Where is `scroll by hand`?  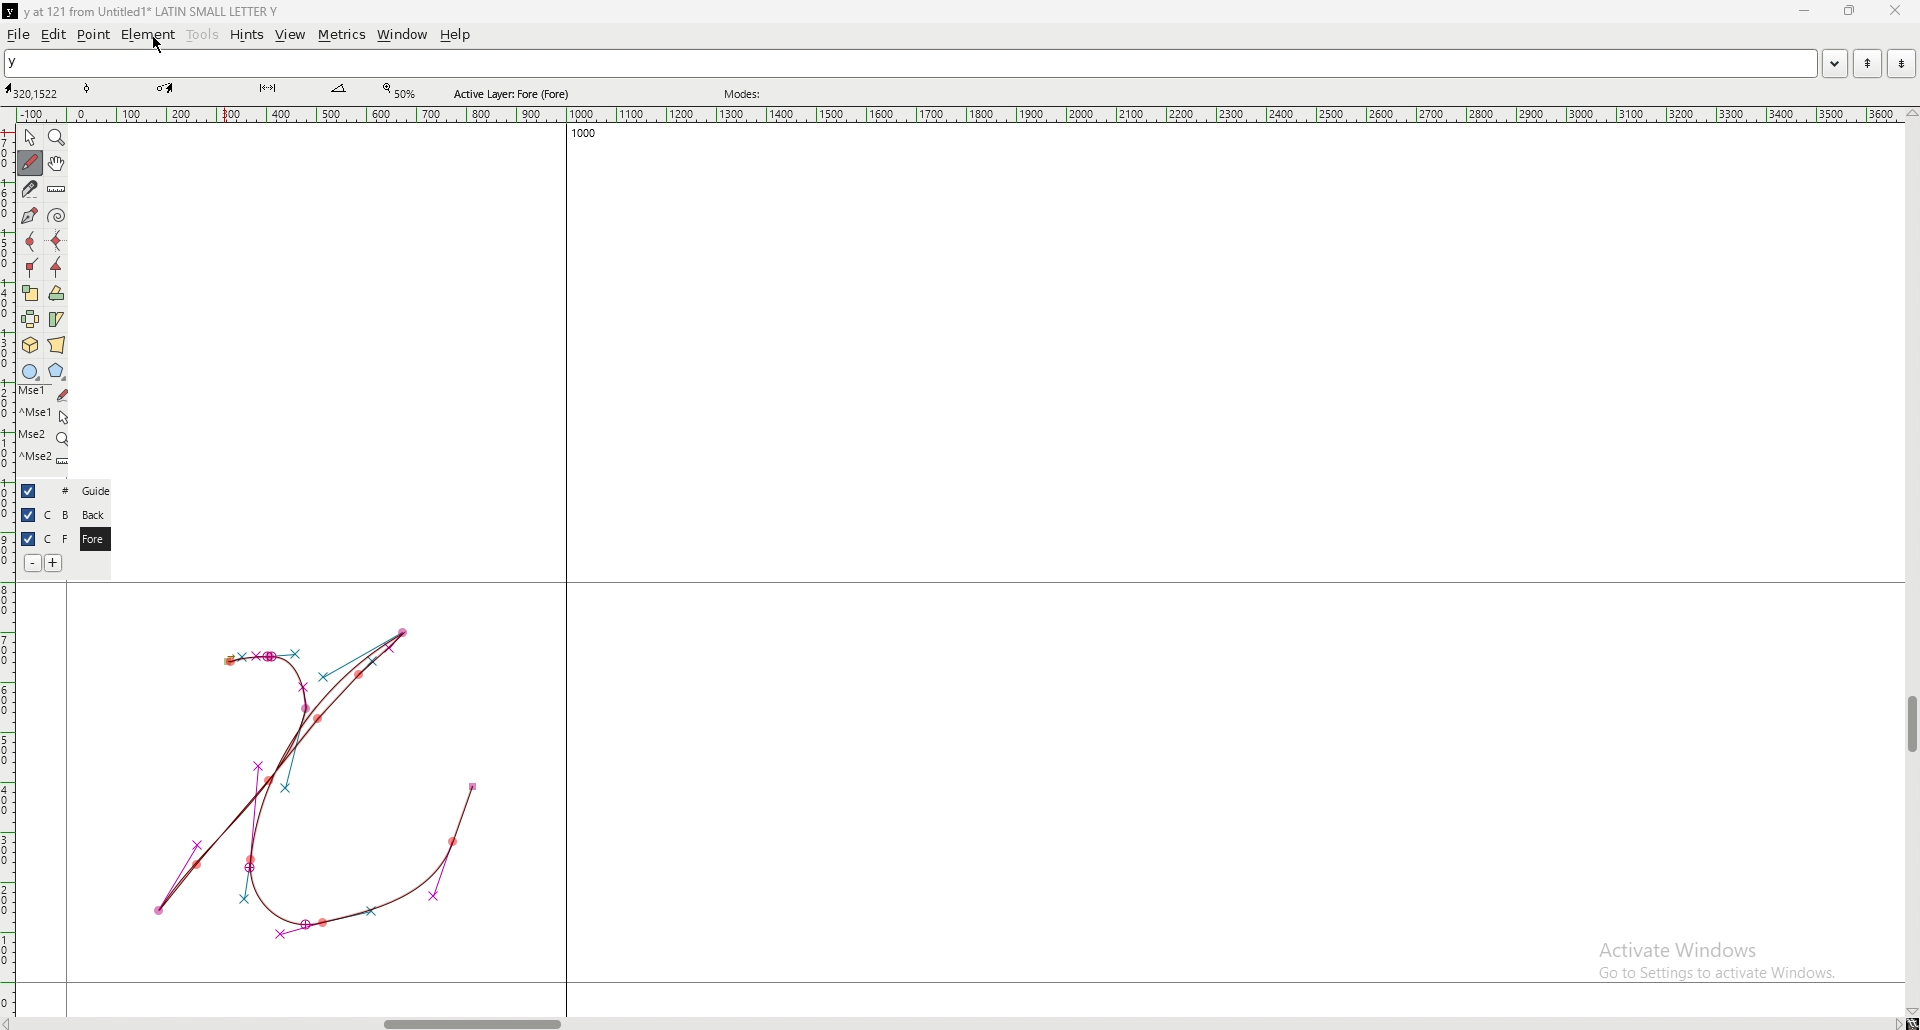 scroll by hand is located at coordinates (57, 164).